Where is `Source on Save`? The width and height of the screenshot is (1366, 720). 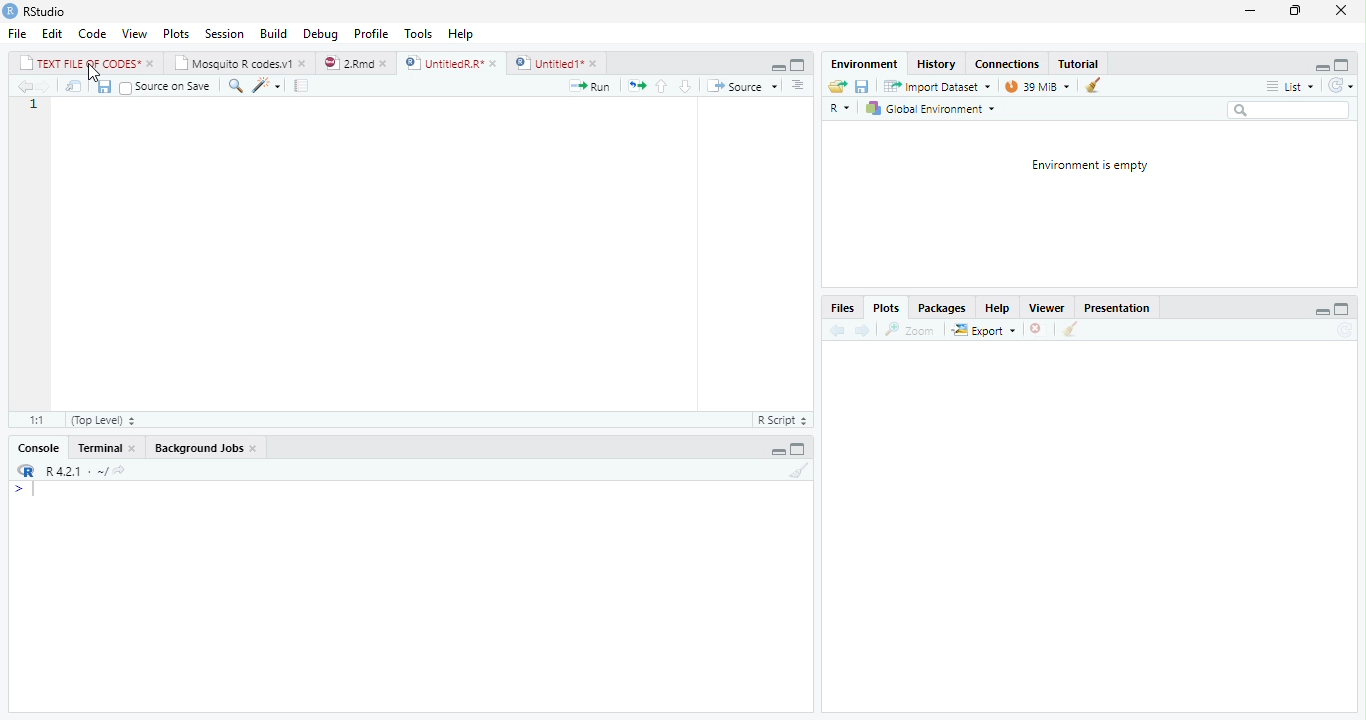 Source on Save is located at coordinates (164, 87).